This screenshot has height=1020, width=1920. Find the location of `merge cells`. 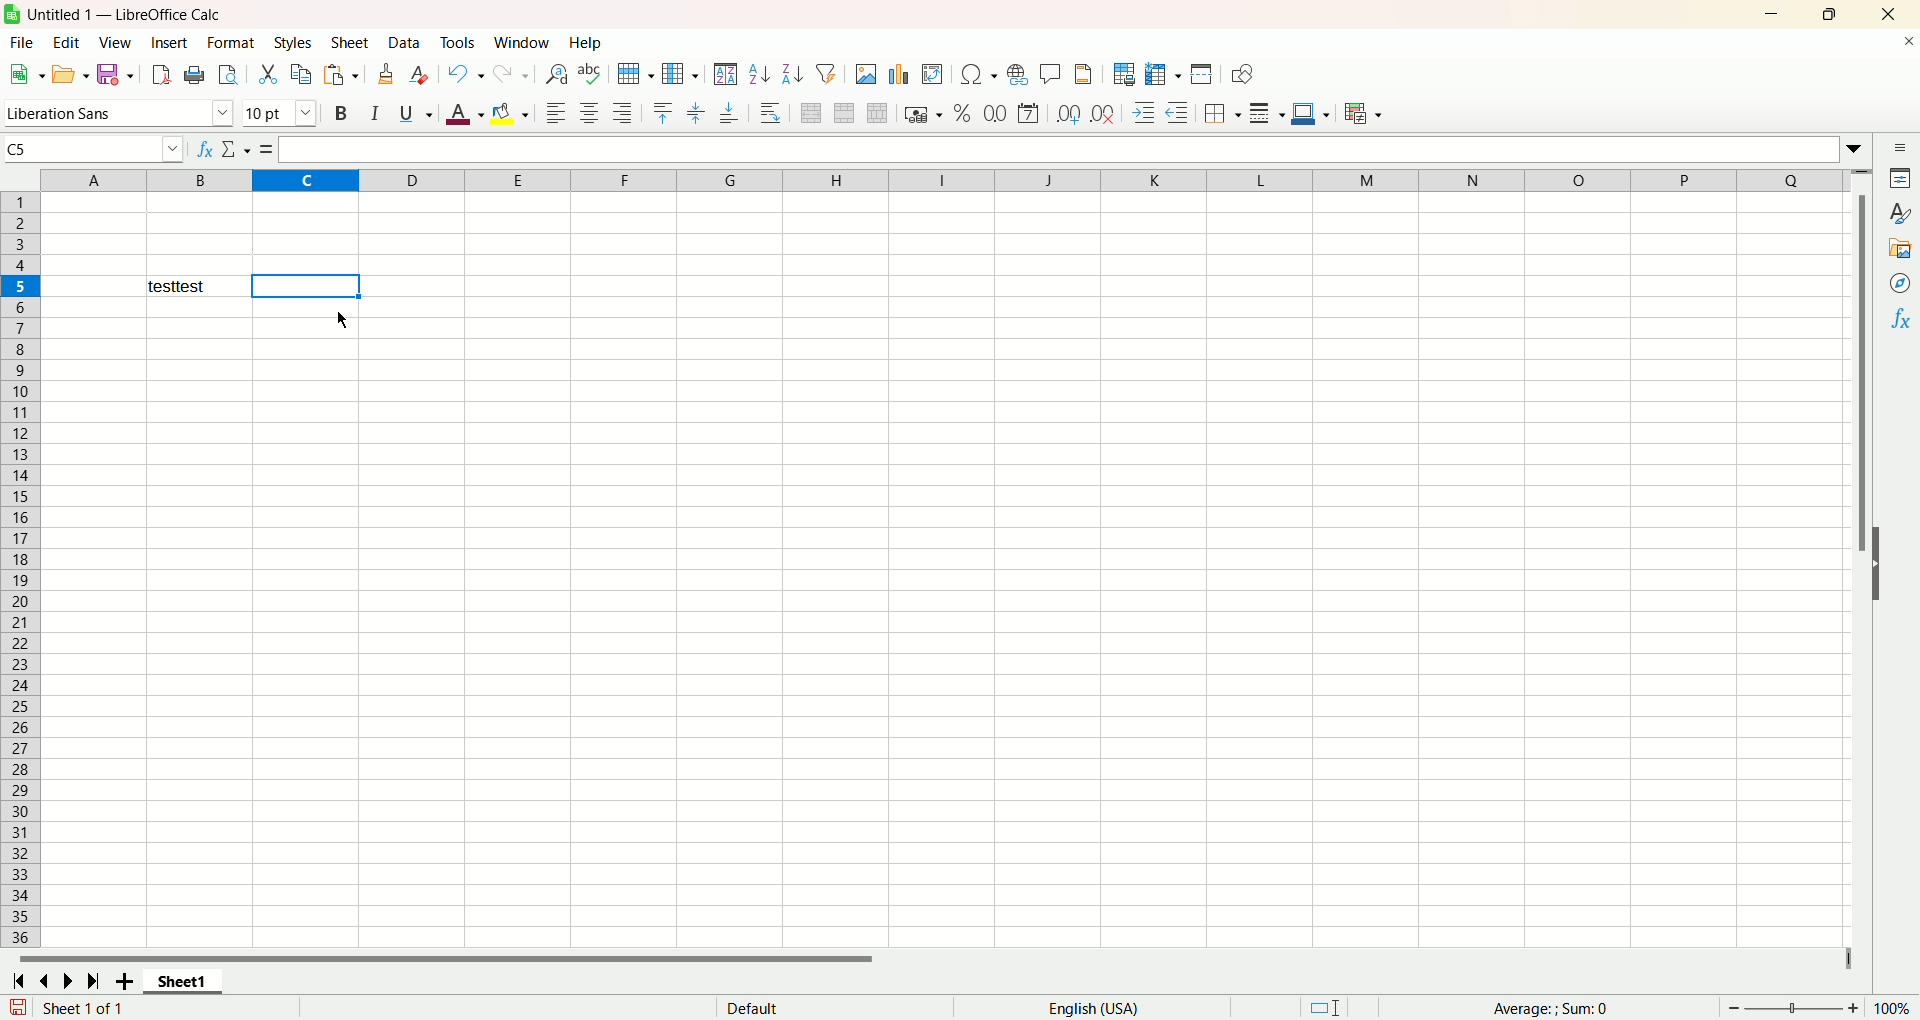

merge cells is located at coordinates (846, 111).